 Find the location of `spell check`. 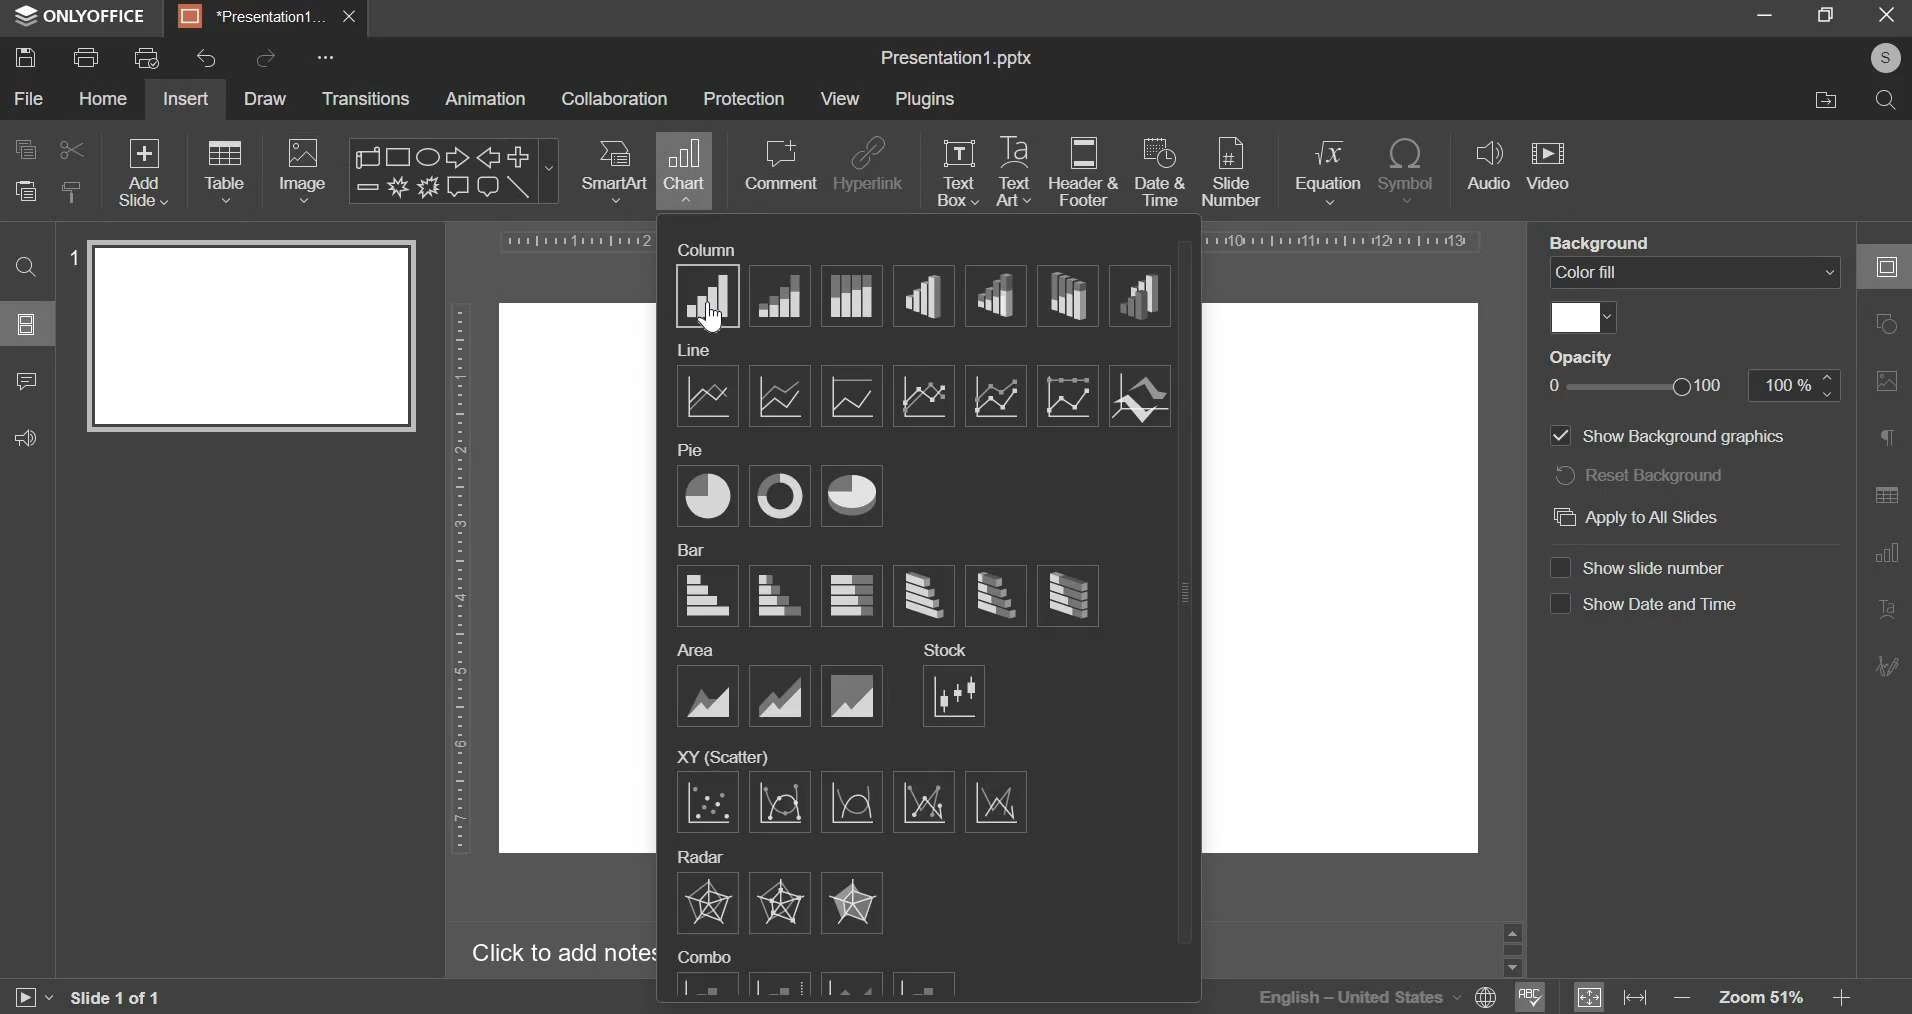

spell check is located at coordinates (1532, 996).